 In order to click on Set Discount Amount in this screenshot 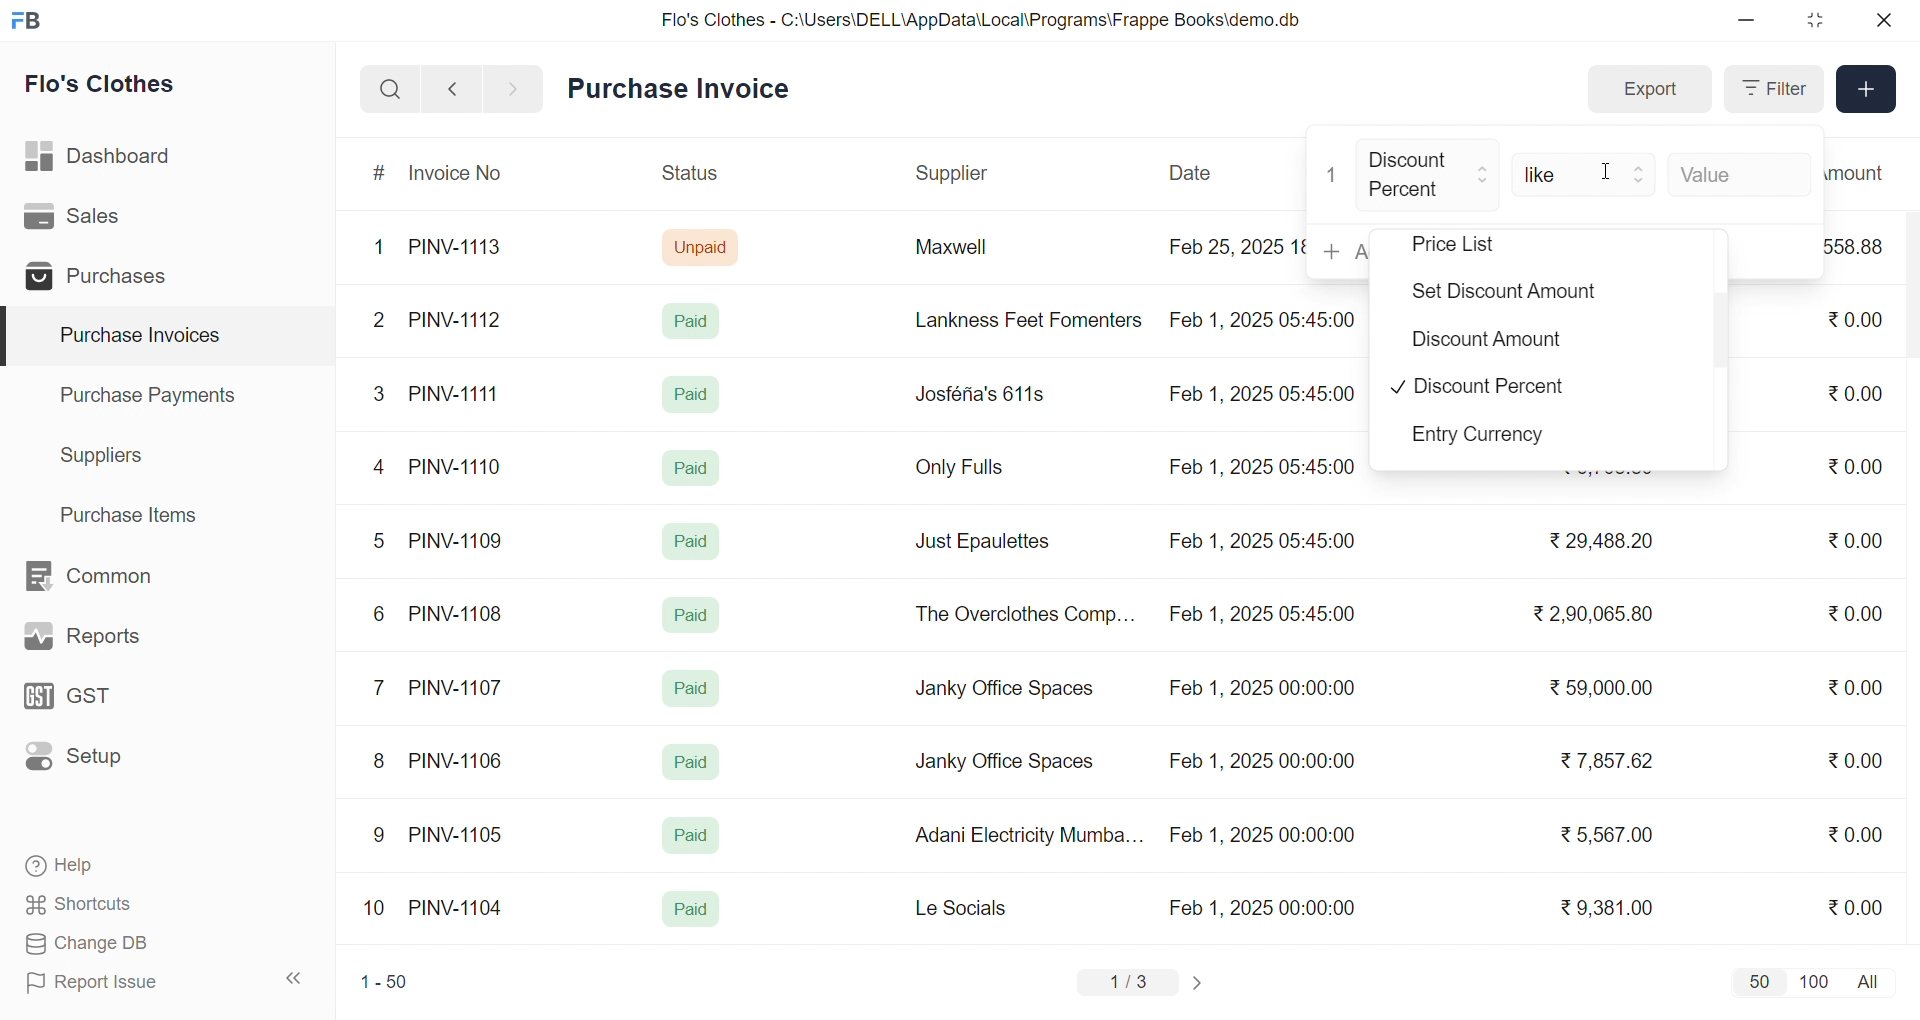, I will do `click(1495, 287)`.